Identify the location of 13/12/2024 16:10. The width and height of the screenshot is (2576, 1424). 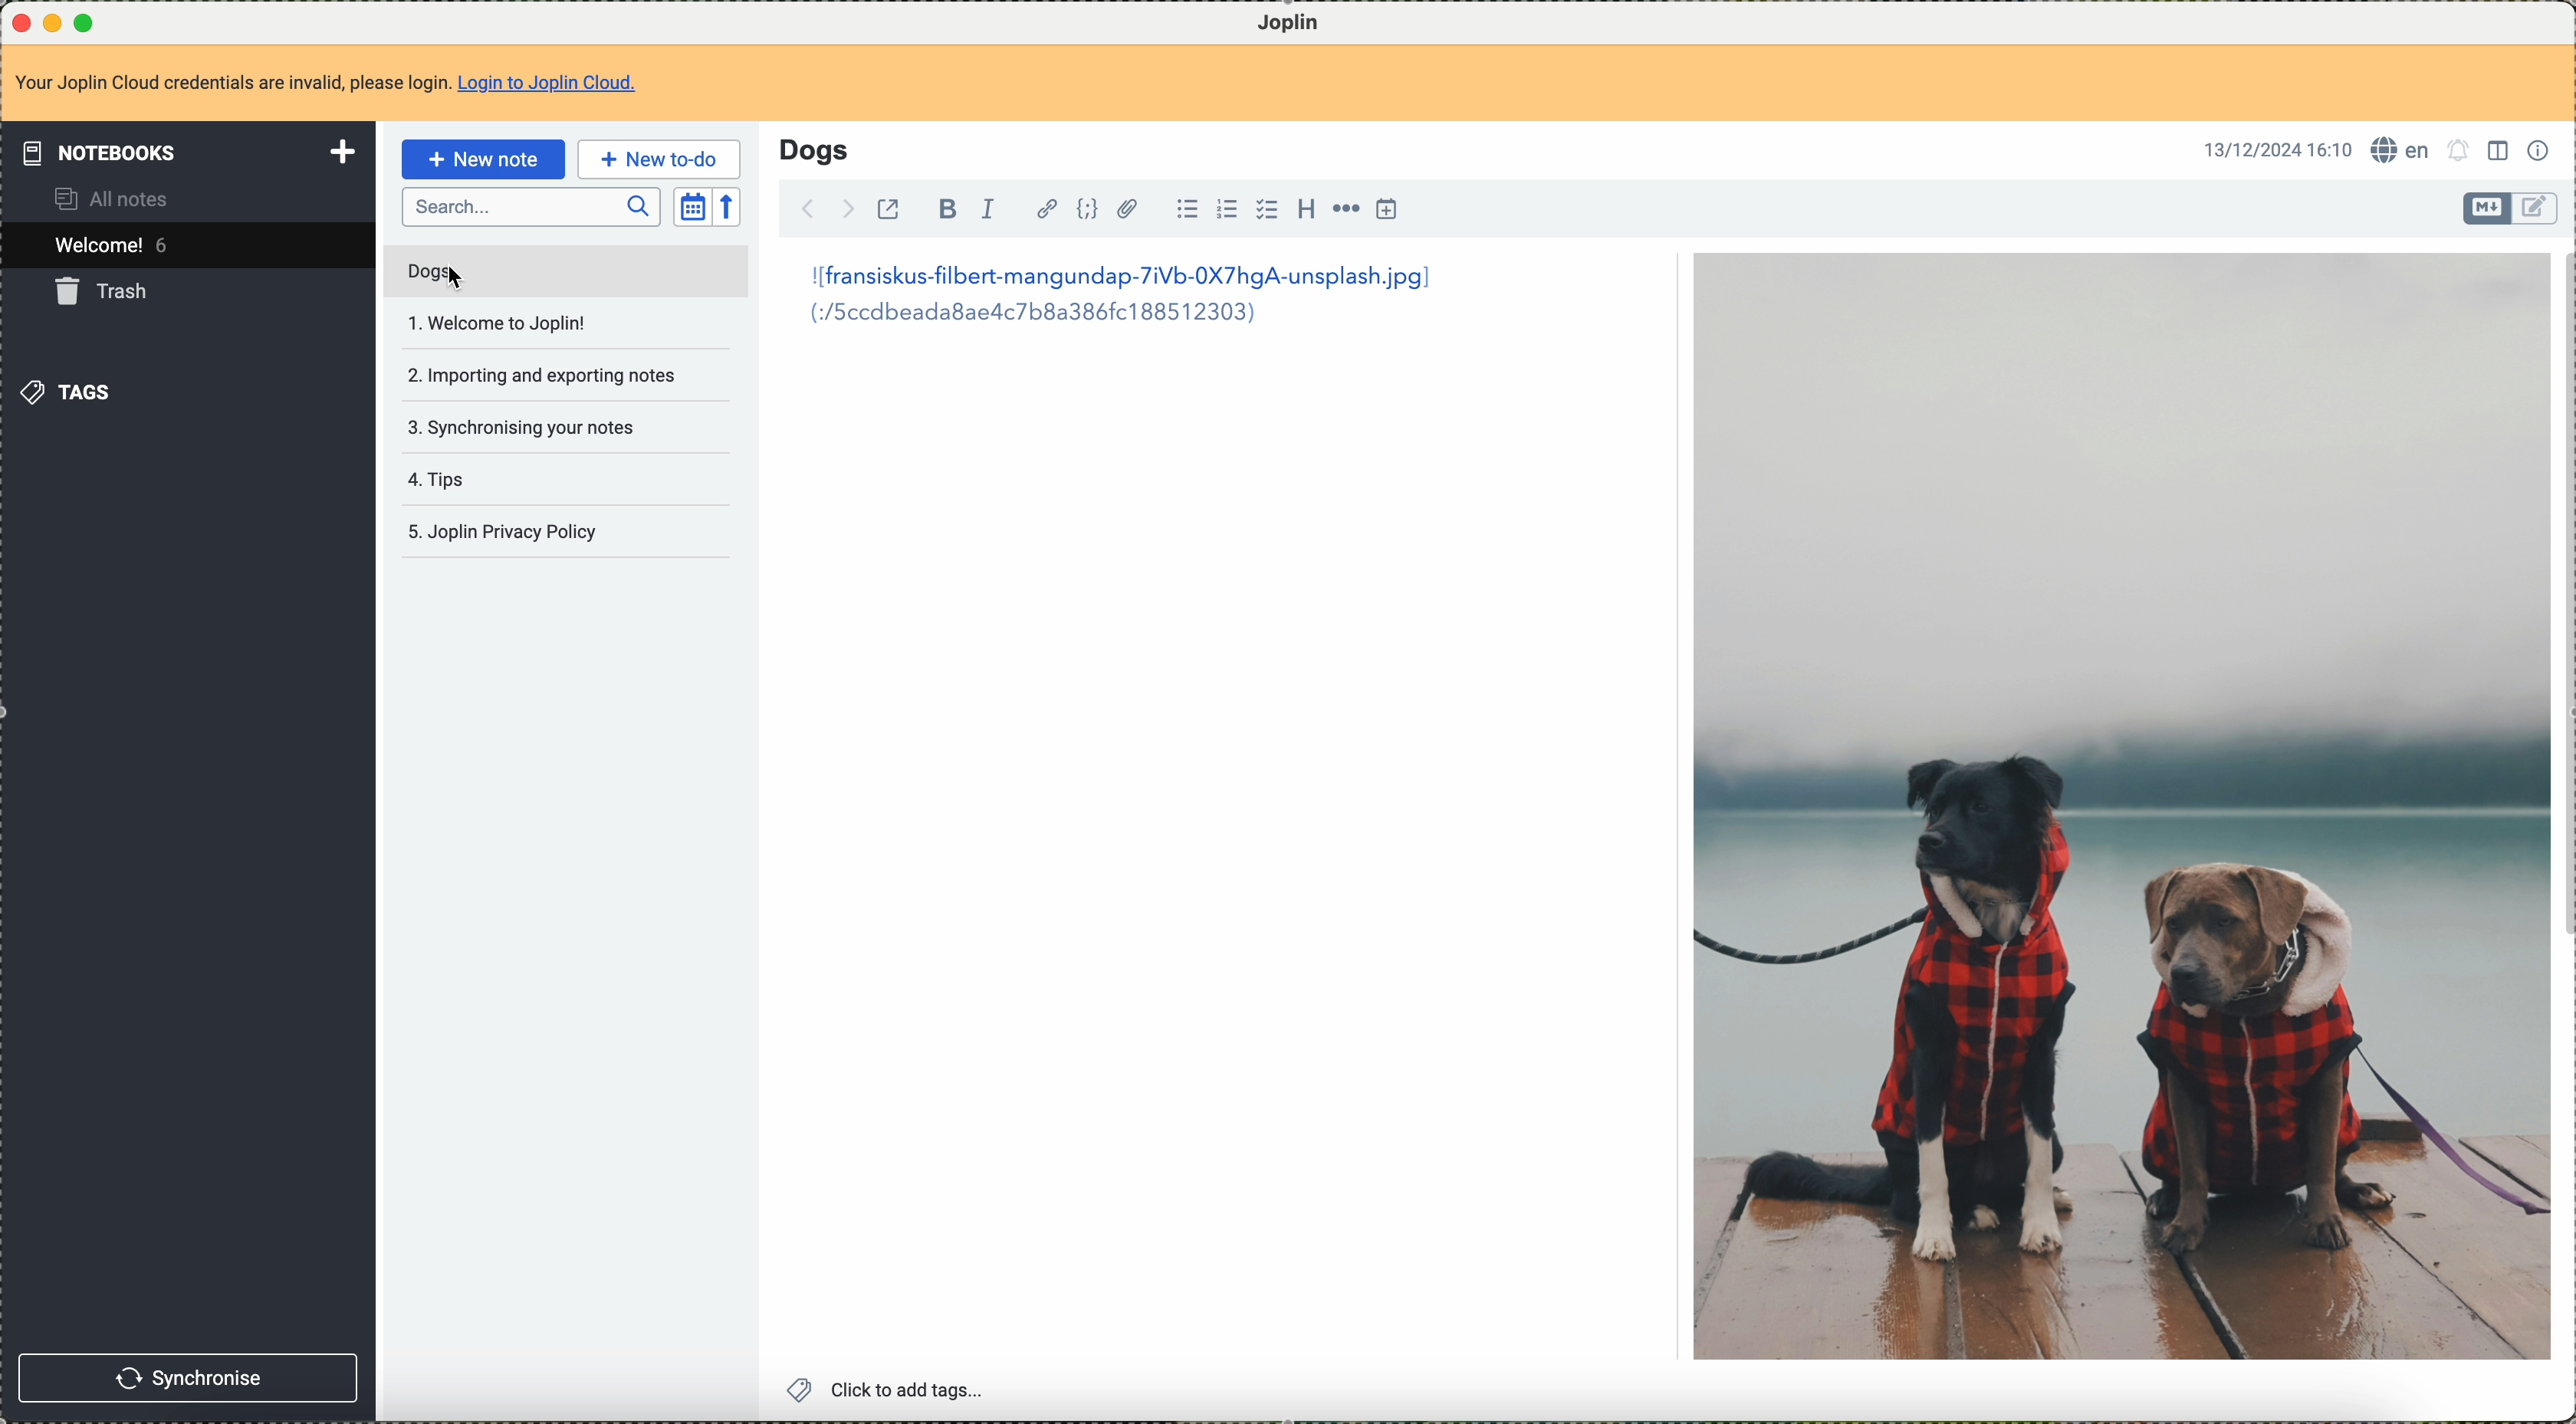
(2271, 149).